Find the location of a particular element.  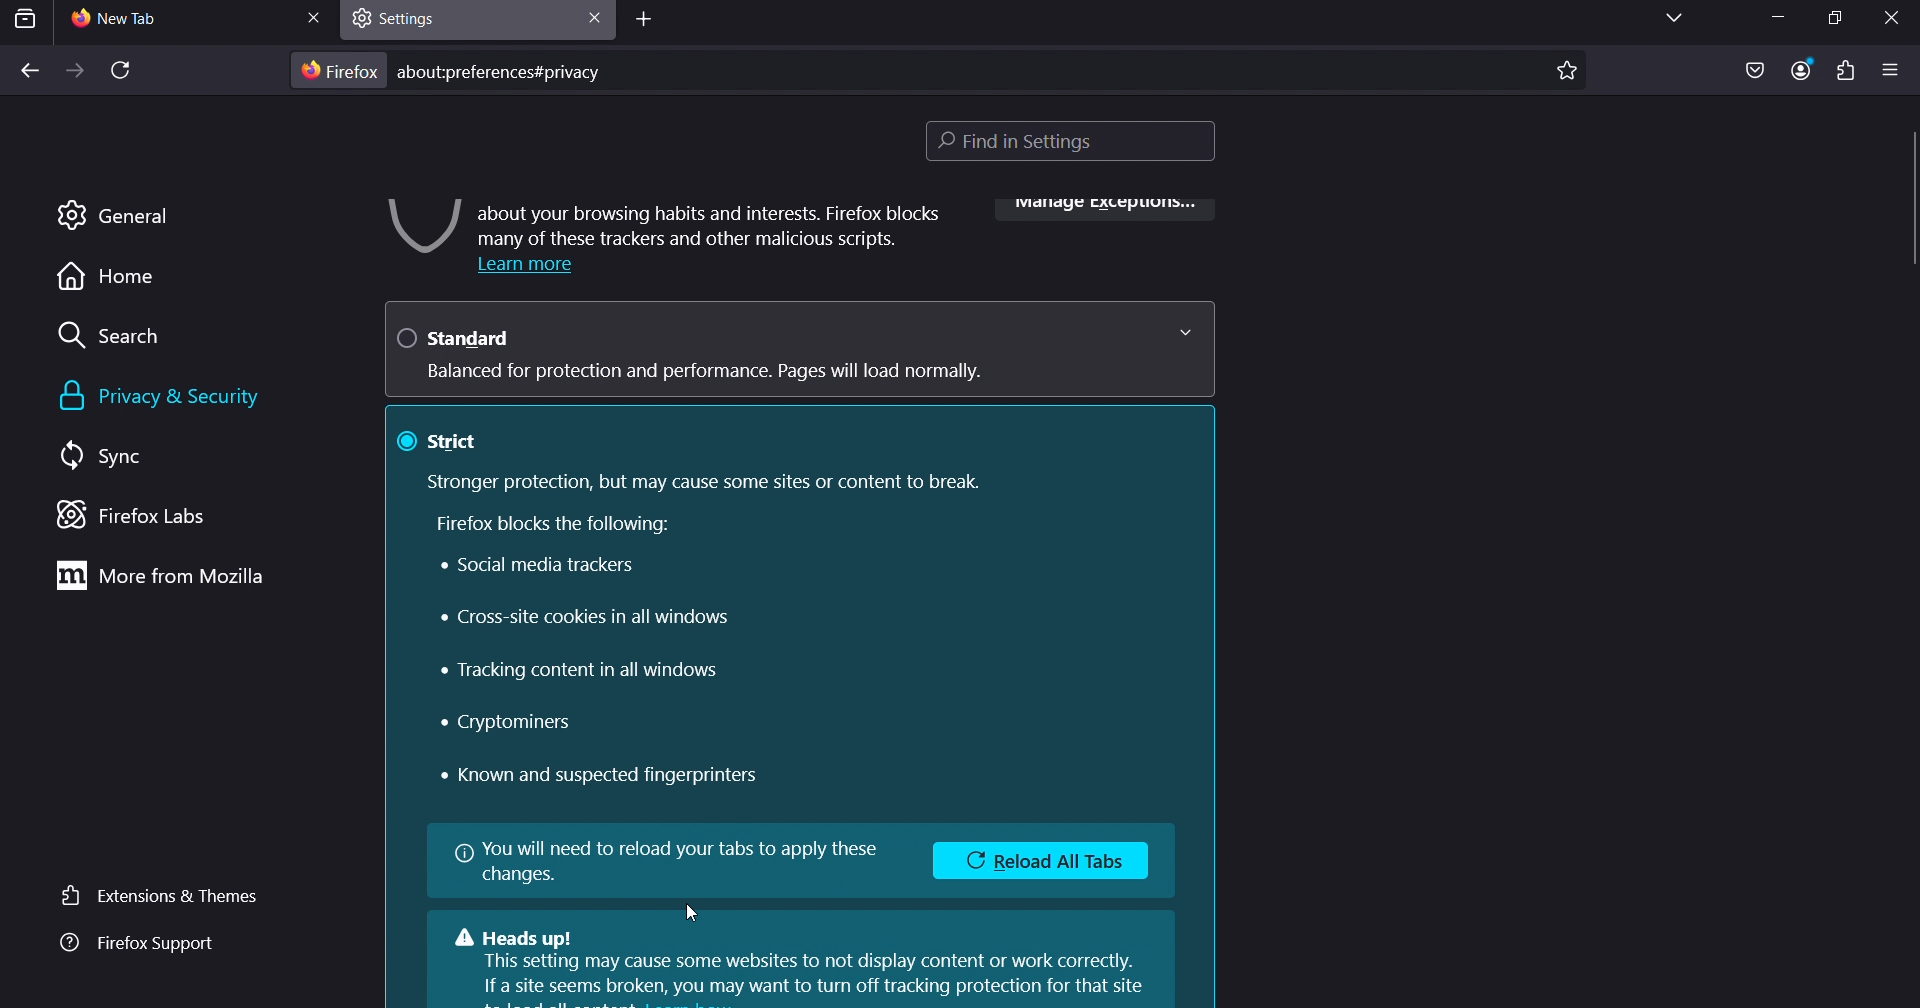

Heads up!This setting may cause some websites to not display content or work correctly.If a site seems broken, you may want to turn off tracking protection for that site is located at coordinates (797, 961).